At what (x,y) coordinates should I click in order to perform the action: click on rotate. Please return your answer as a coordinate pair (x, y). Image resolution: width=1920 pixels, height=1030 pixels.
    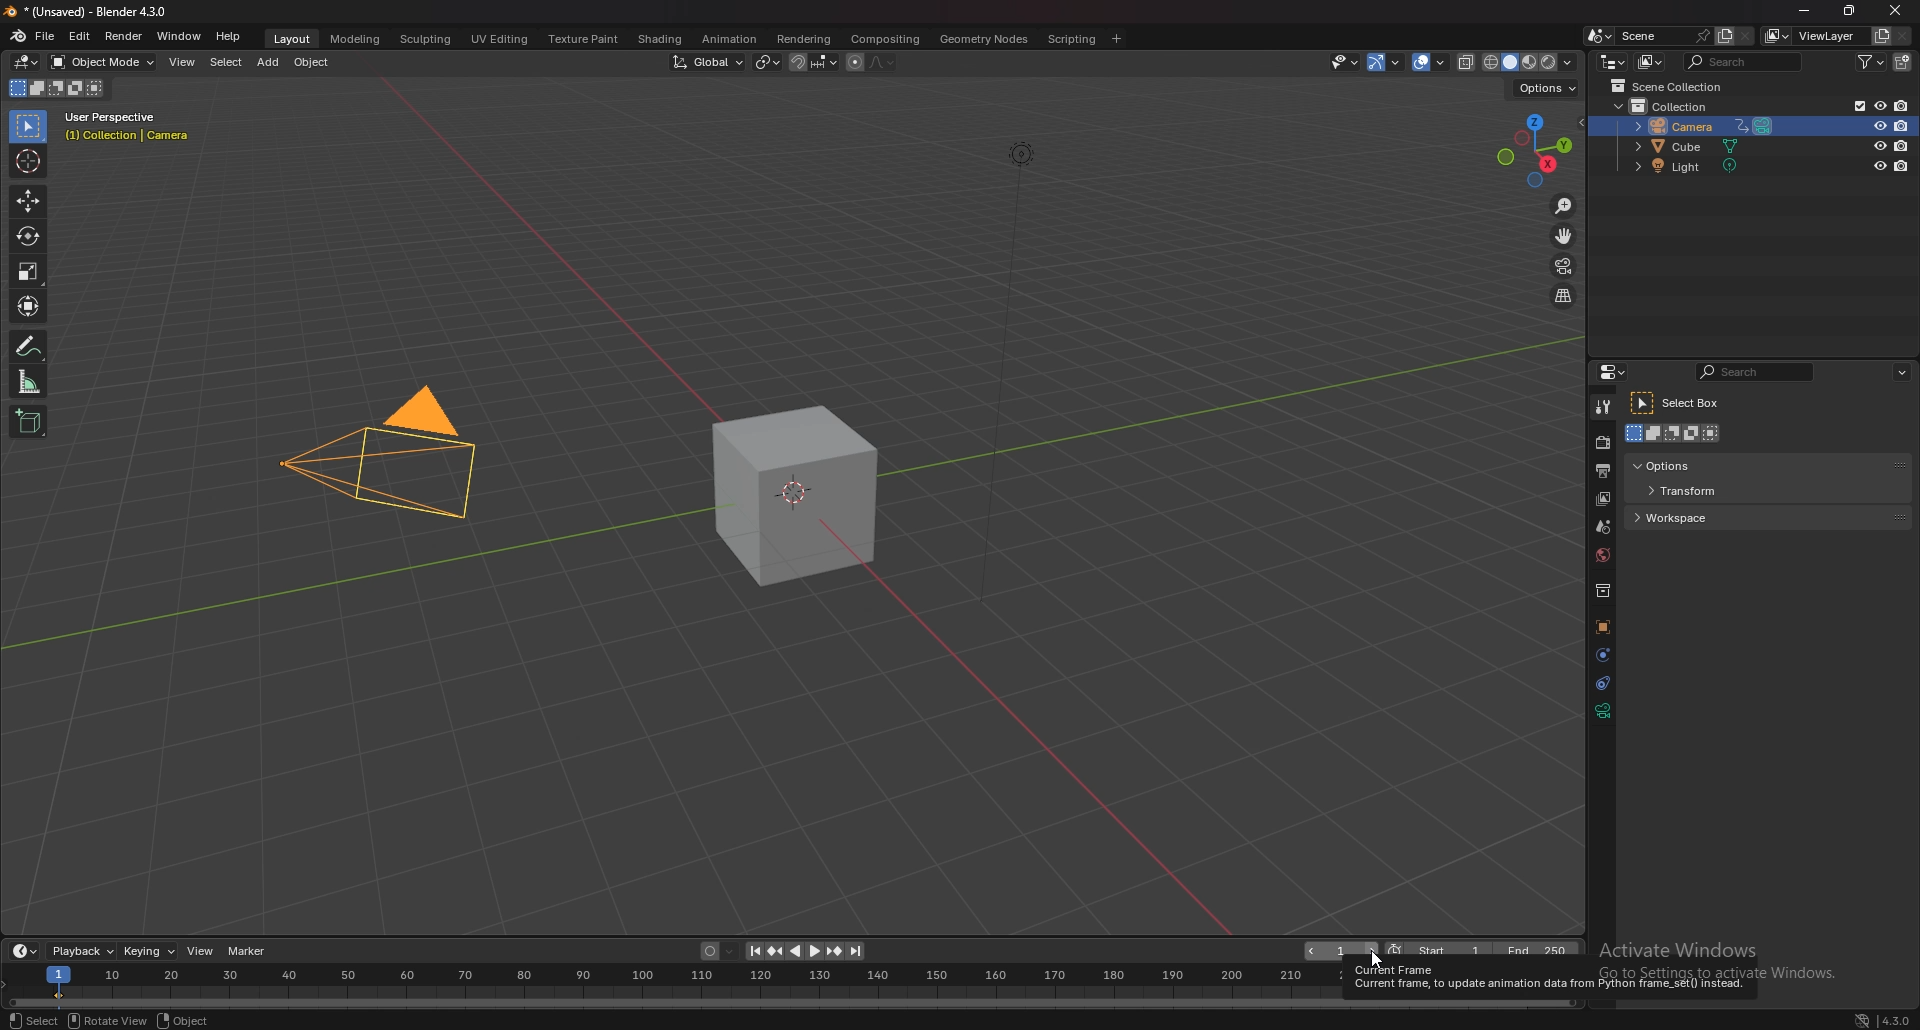
    Looking at the image, I should click on (27, 237).